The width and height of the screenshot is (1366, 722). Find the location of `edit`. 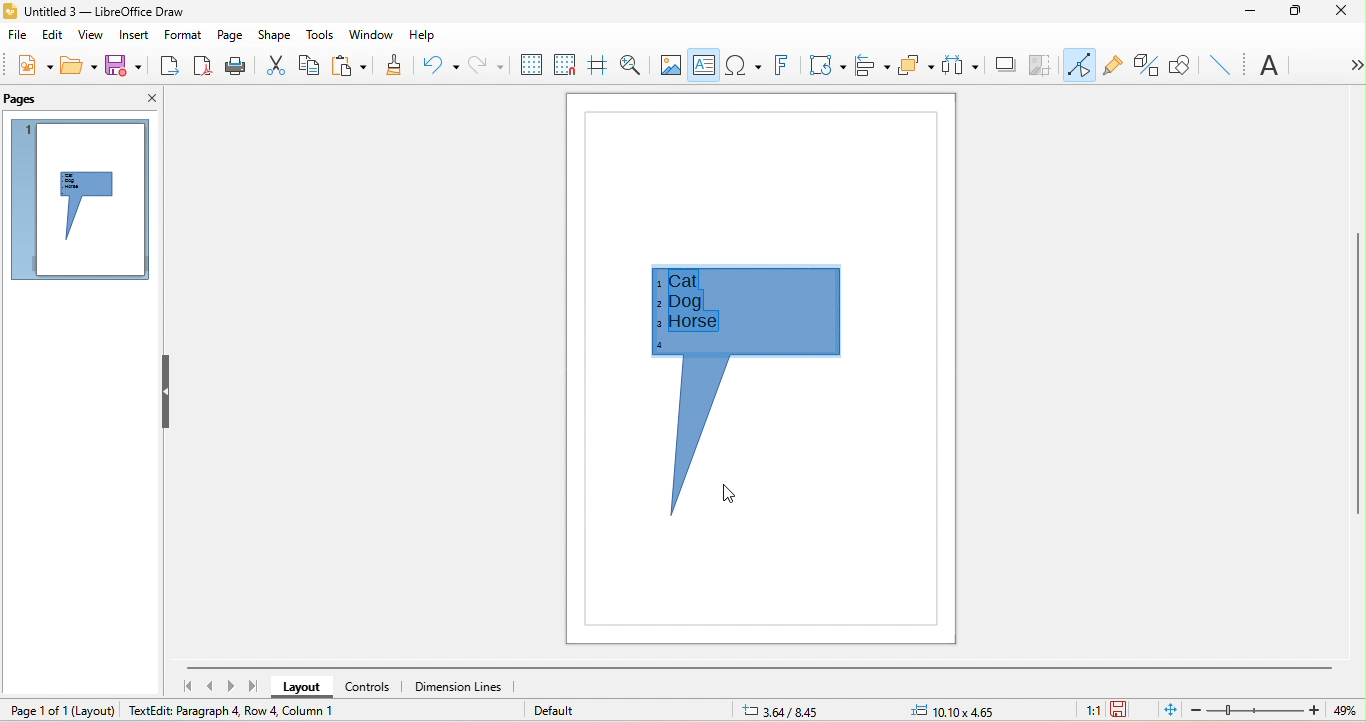

edit is located at coordinates (52, 34).